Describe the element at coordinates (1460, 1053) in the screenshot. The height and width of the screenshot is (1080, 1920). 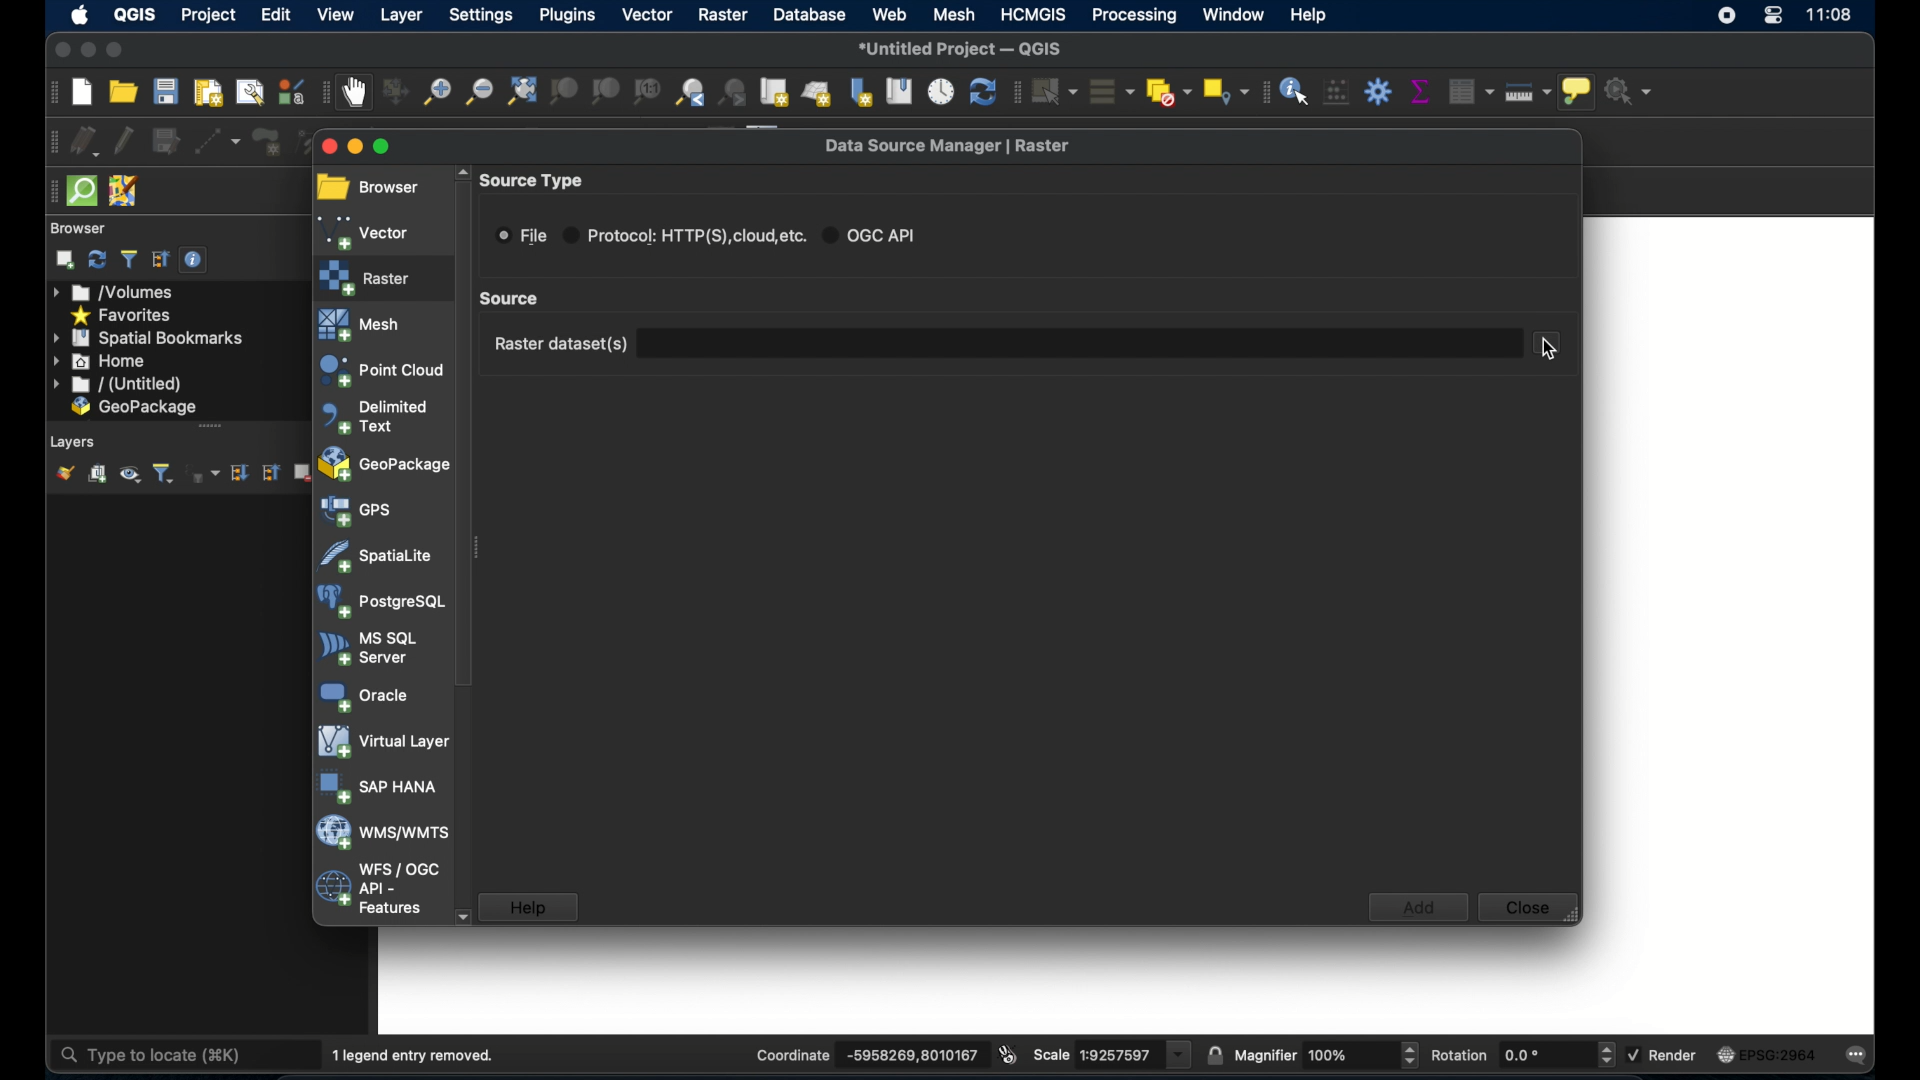
I see `rotations` at that location.